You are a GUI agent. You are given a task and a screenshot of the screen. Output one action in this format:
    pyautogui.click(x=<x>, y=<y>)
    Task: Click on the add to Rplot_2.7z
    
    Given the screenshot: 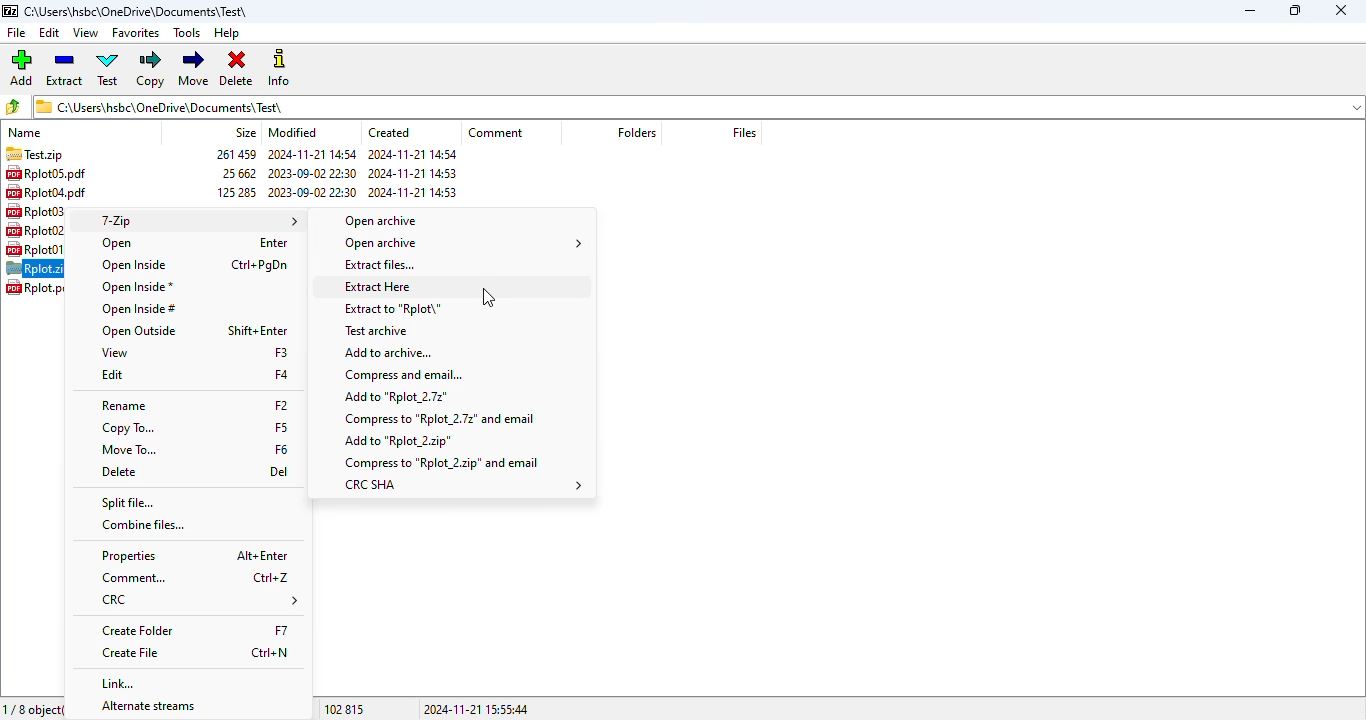 What is the action you would take?
    pyautogui.click(x=395, y=397)
    